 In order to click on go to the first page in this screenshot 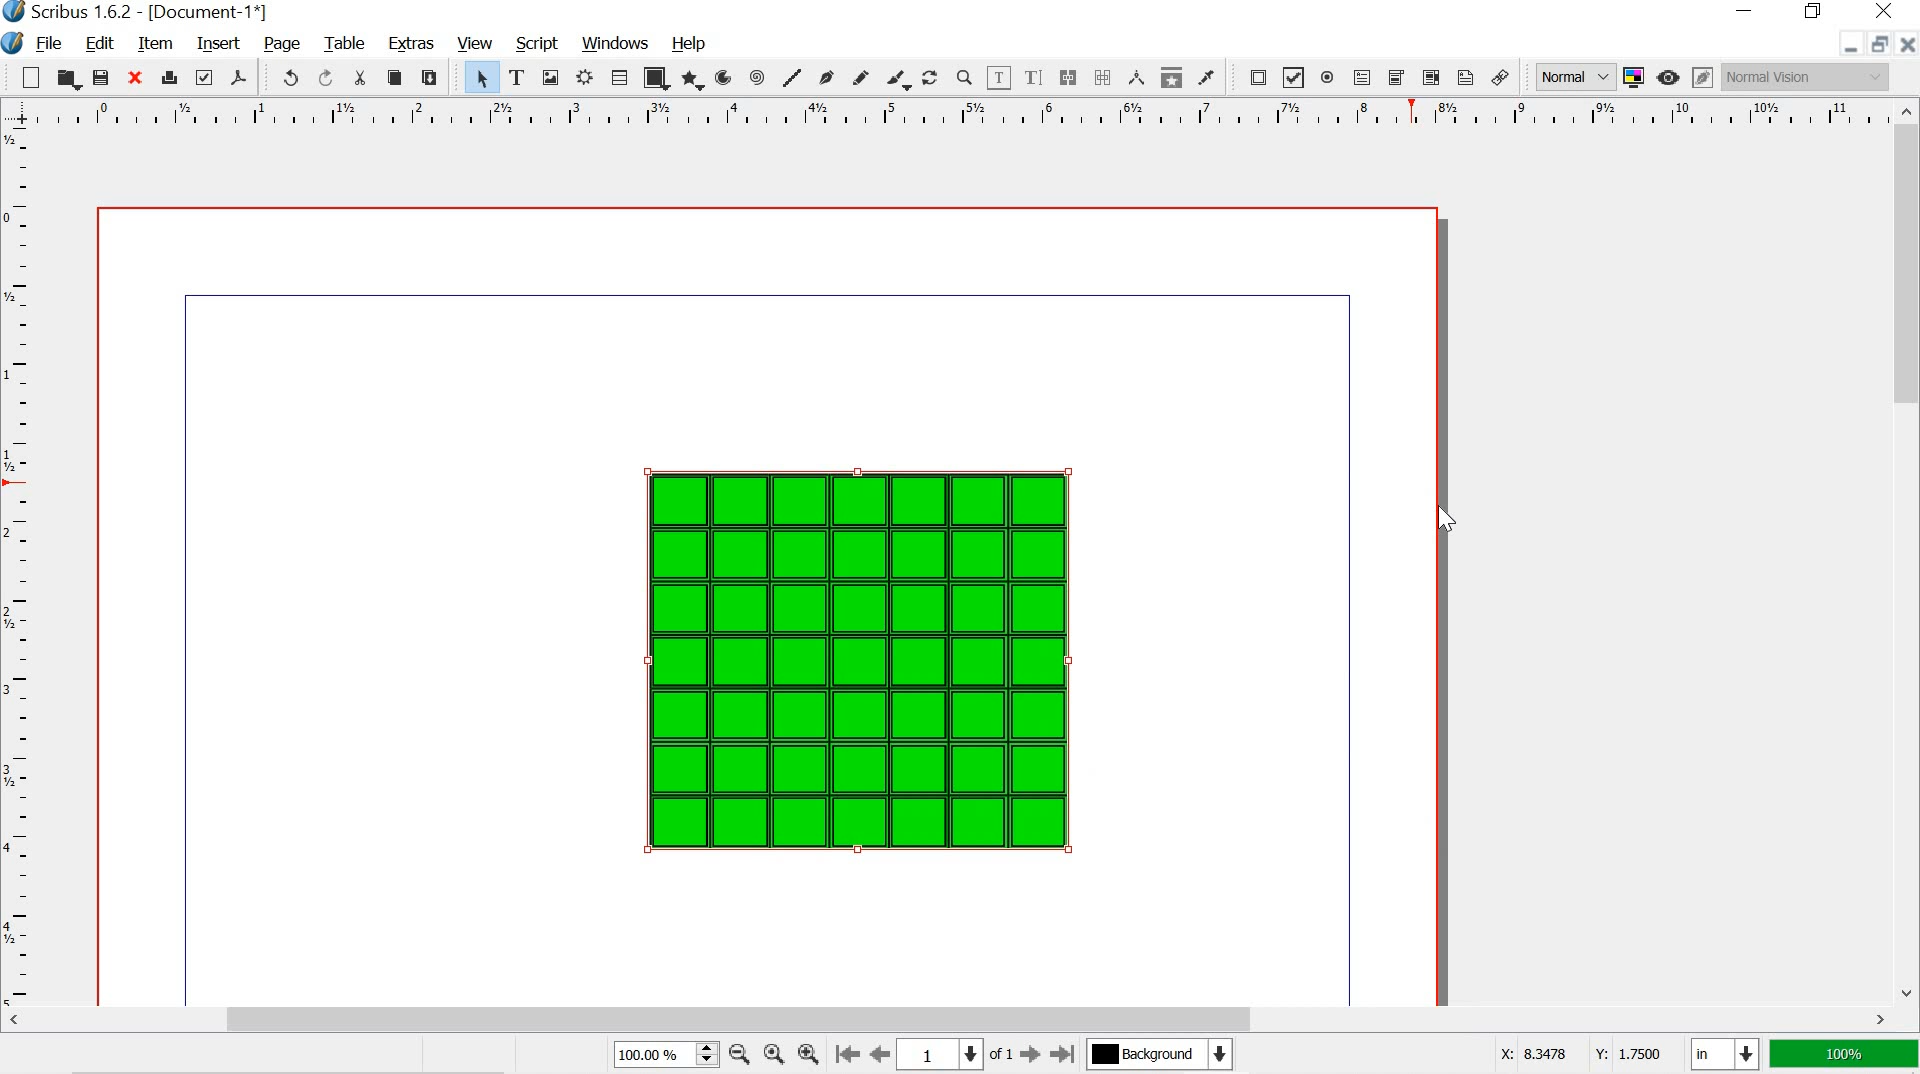, I will do `click(850, 1055)`.